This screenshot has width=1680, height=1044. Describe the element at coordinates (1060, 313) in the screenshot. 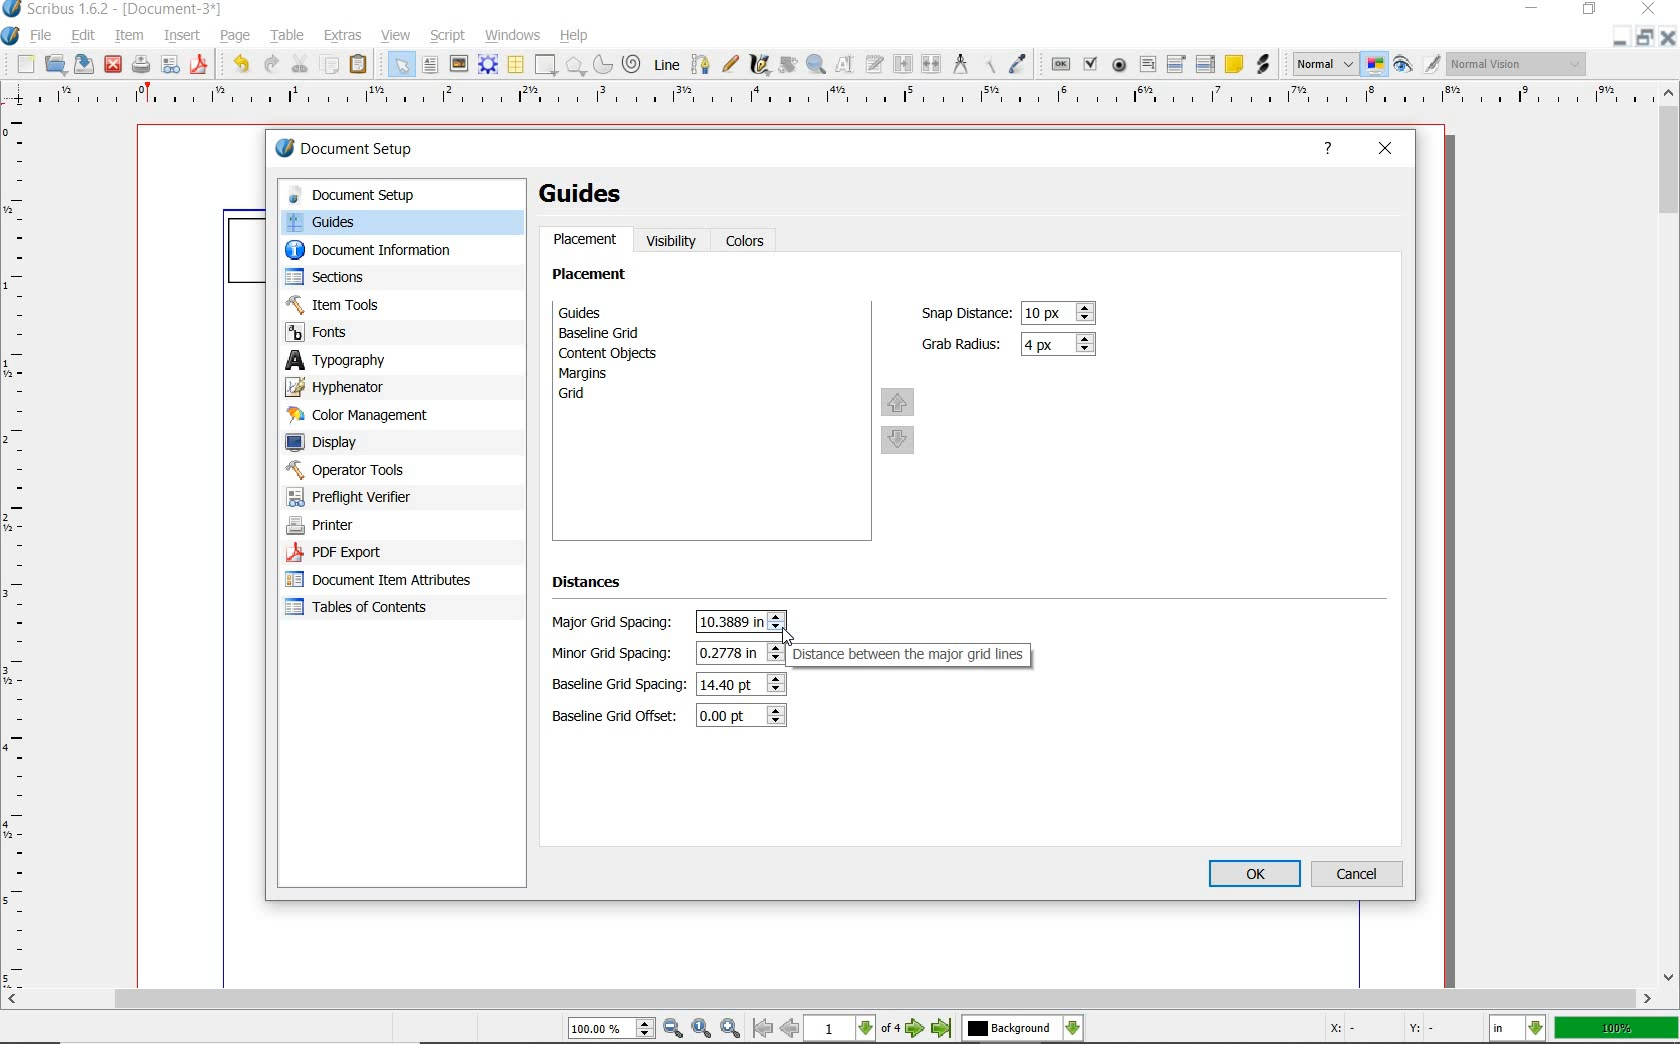

I see `snap distance` at that location.